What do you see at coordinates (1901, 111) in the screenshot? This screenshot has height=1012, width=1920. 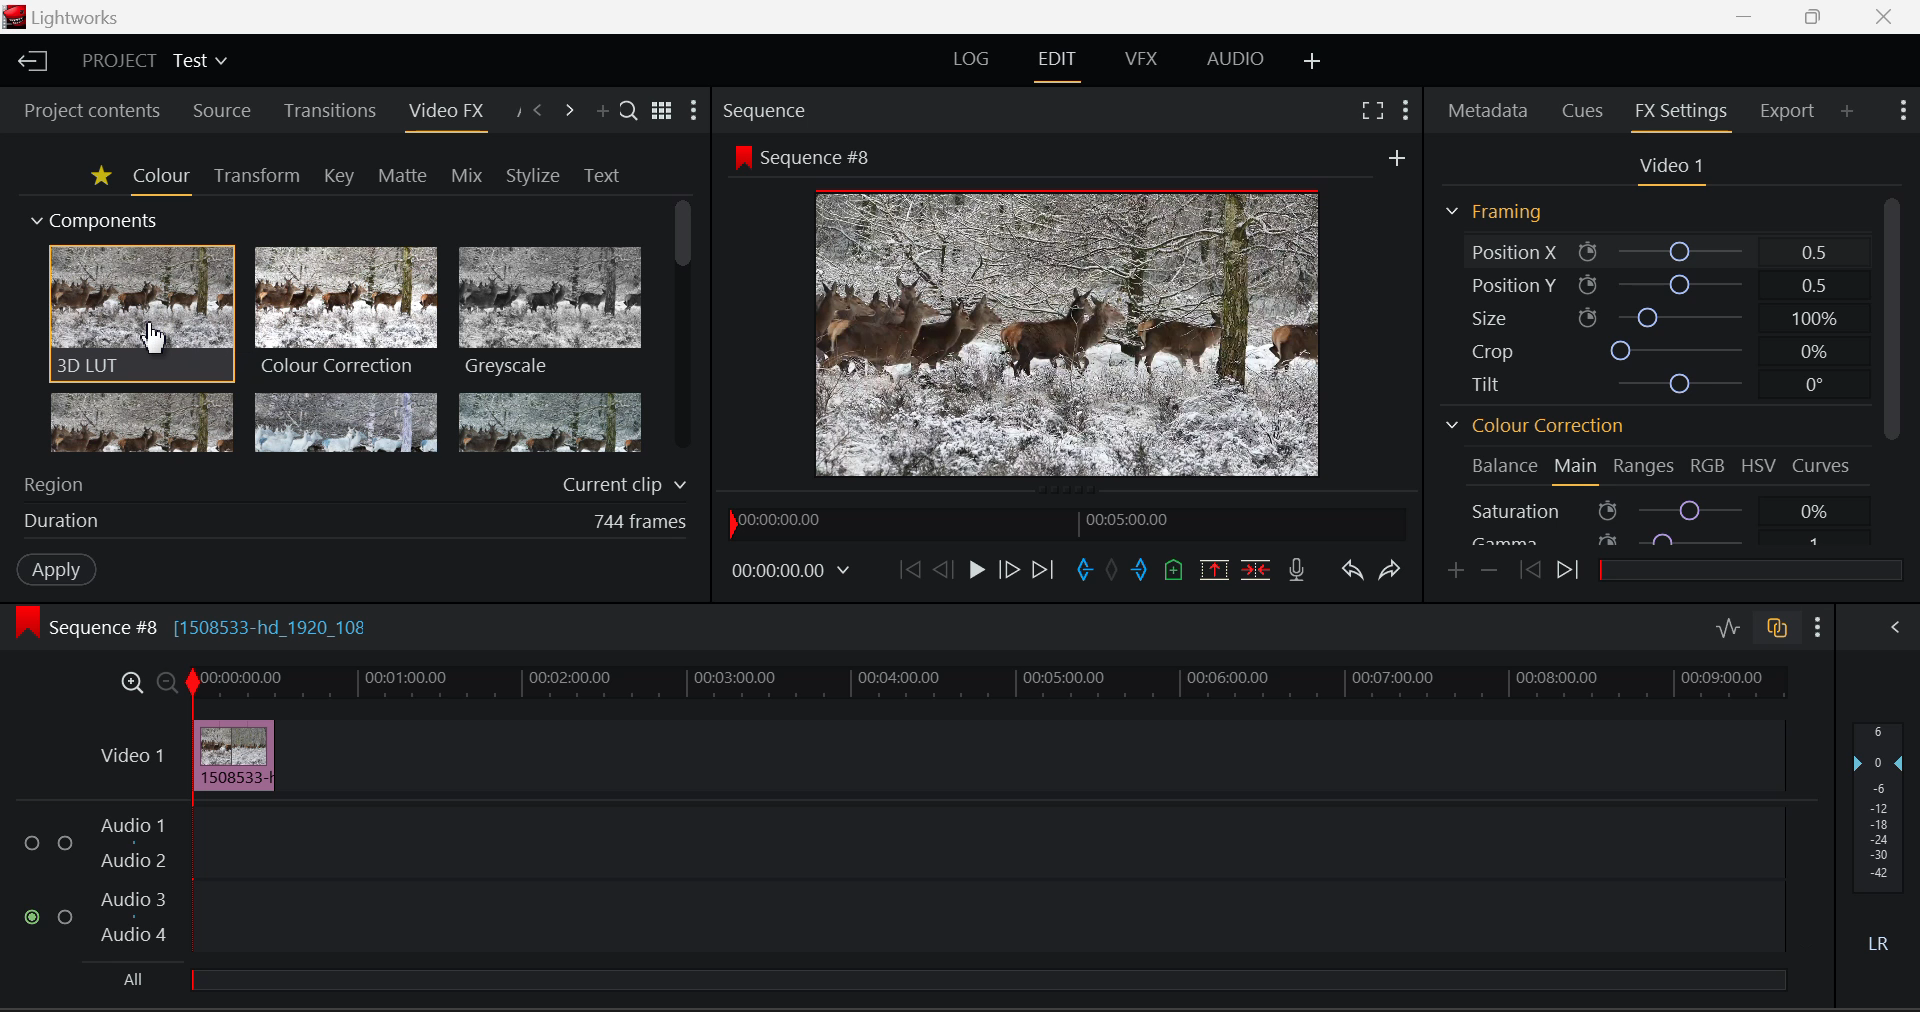 I see `Show Settings` at bounding box center [1901, 111].